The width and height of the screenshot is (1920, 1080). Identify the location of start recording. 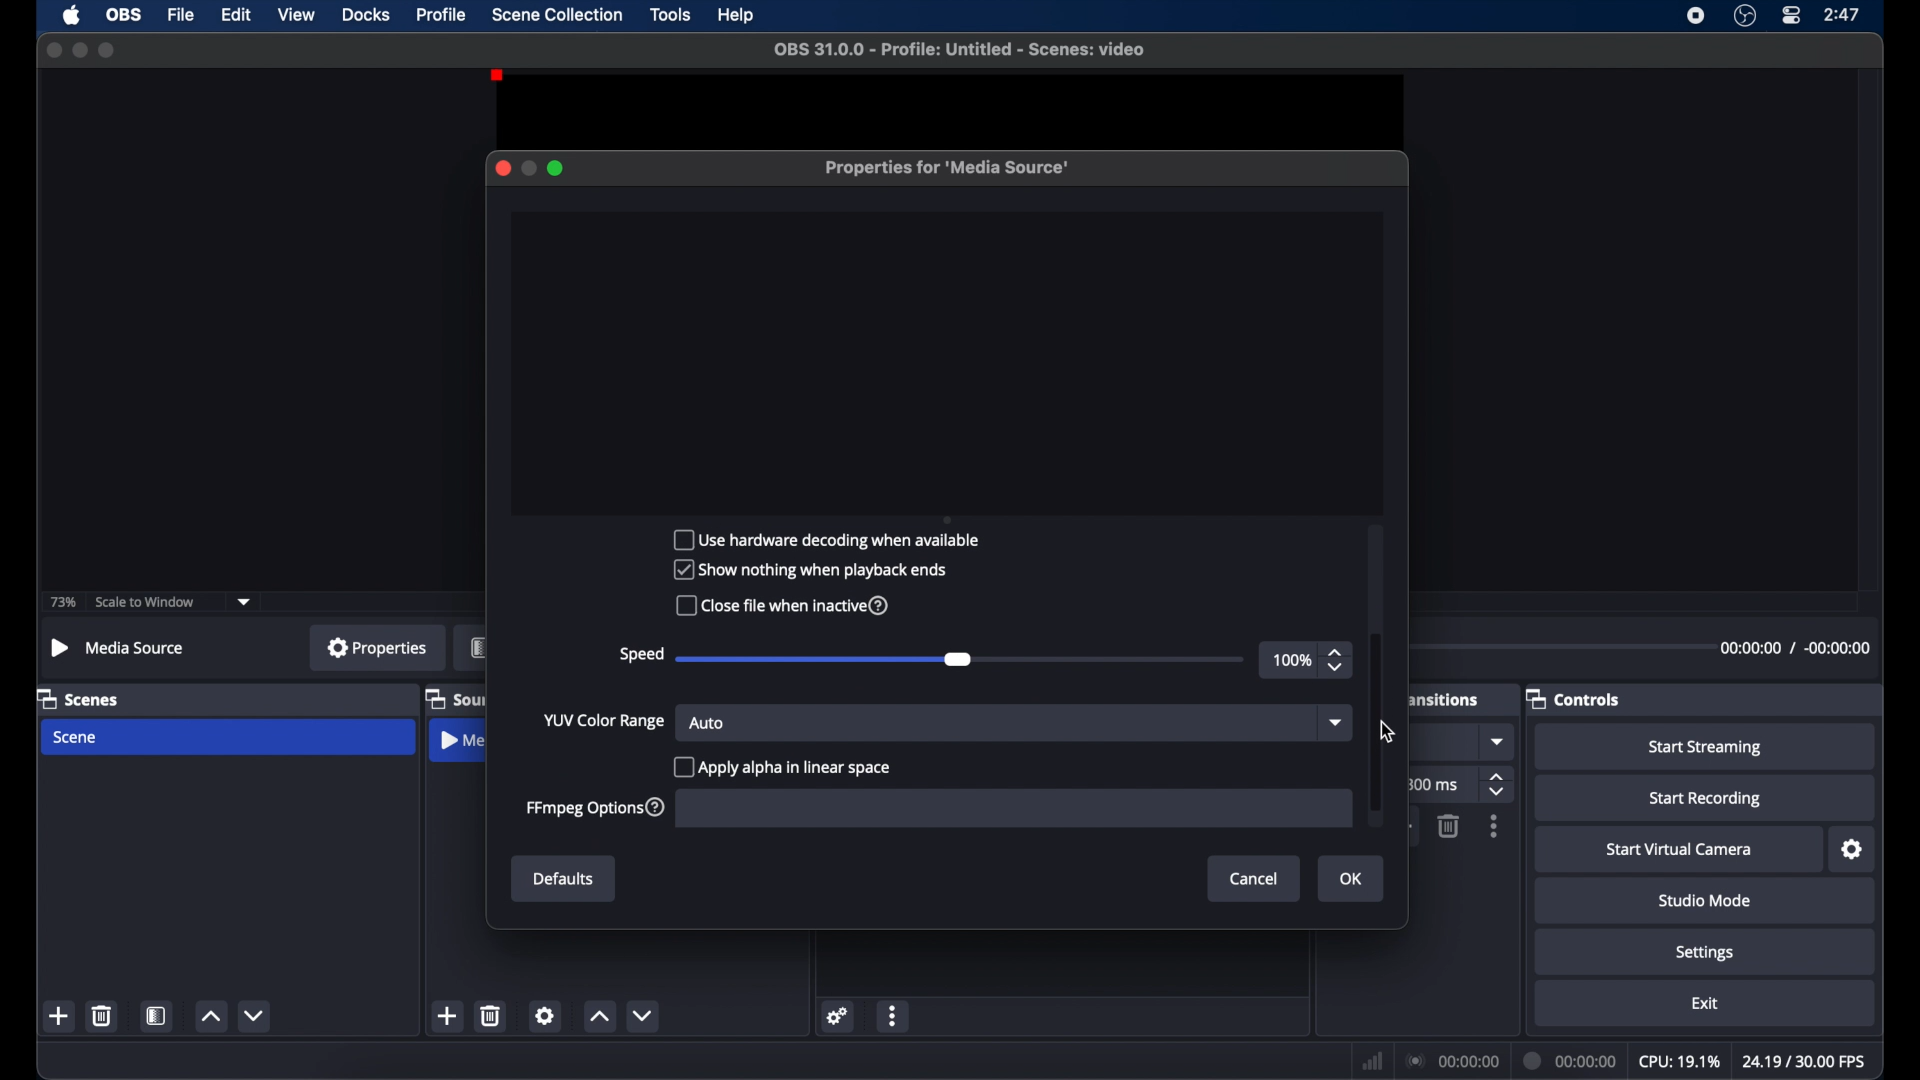
(1705, 799).